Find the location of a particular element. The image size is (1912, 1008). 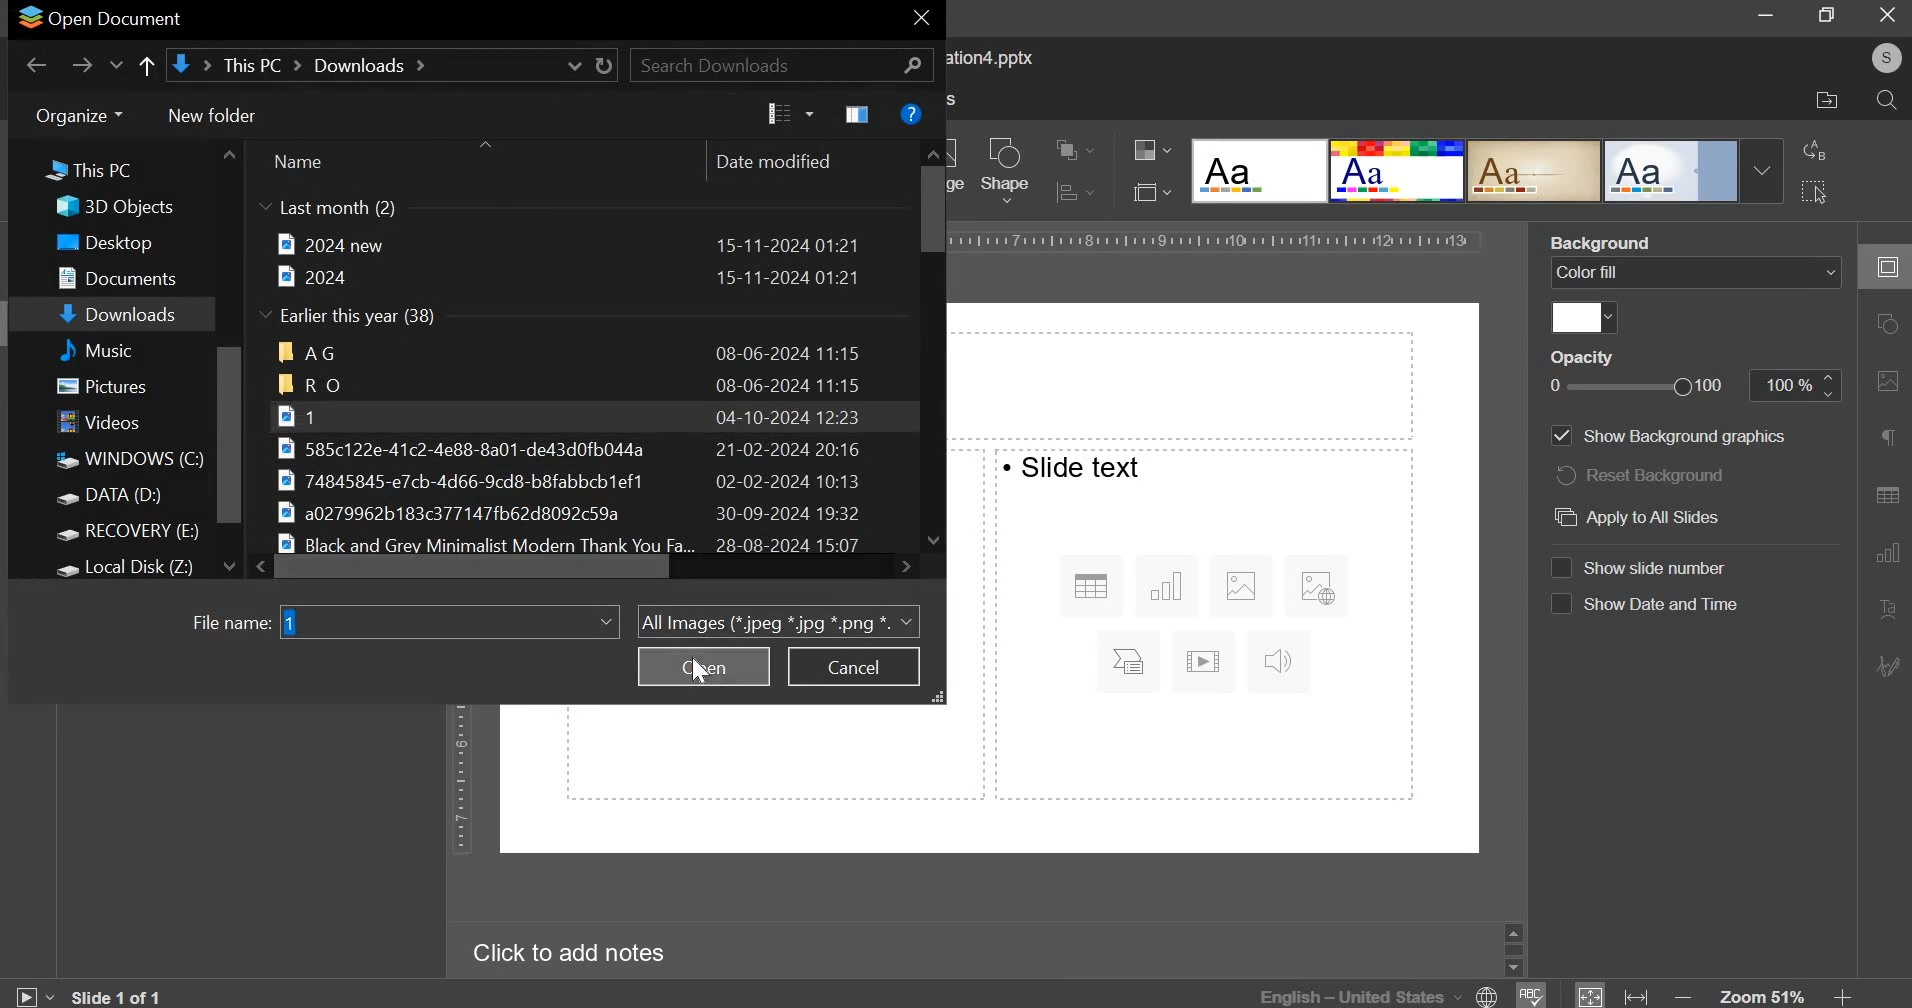

image file is located at coordinates (575, 448).